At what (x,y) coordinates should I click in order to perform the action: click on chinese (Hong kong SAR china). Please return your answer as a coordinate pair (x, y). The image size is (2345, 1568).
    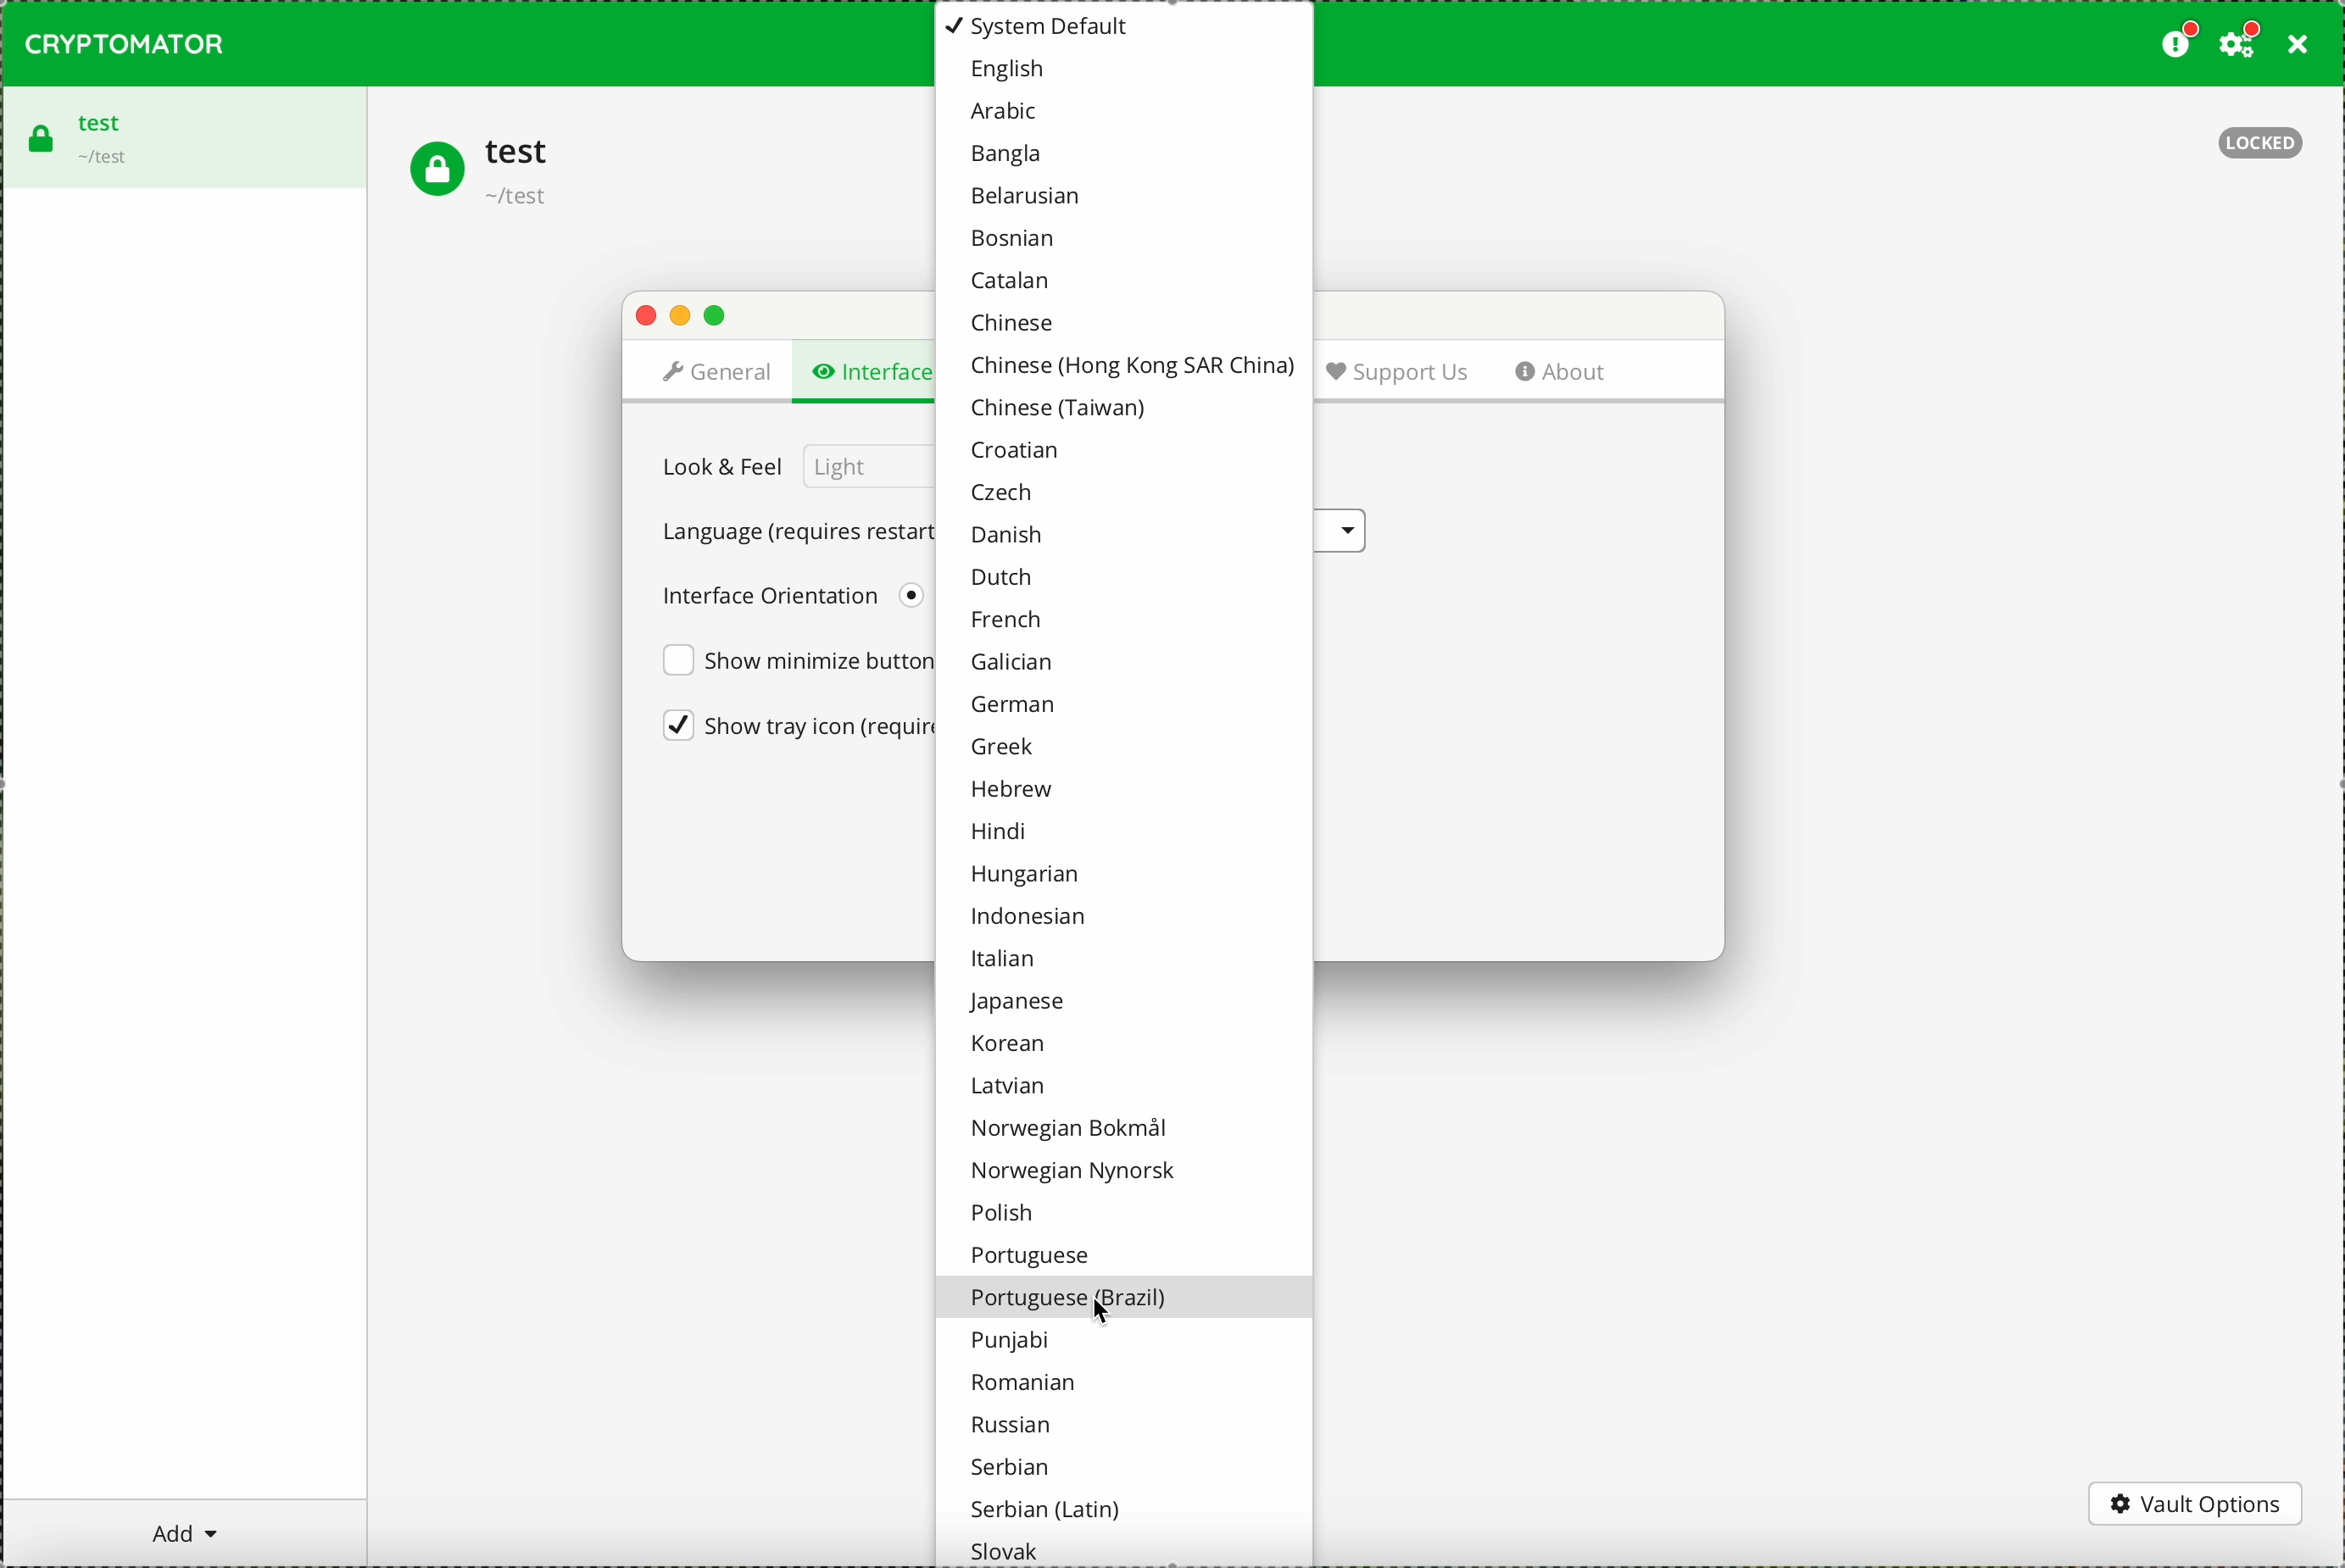
    Looking at the image, I should click on (1137, 370).